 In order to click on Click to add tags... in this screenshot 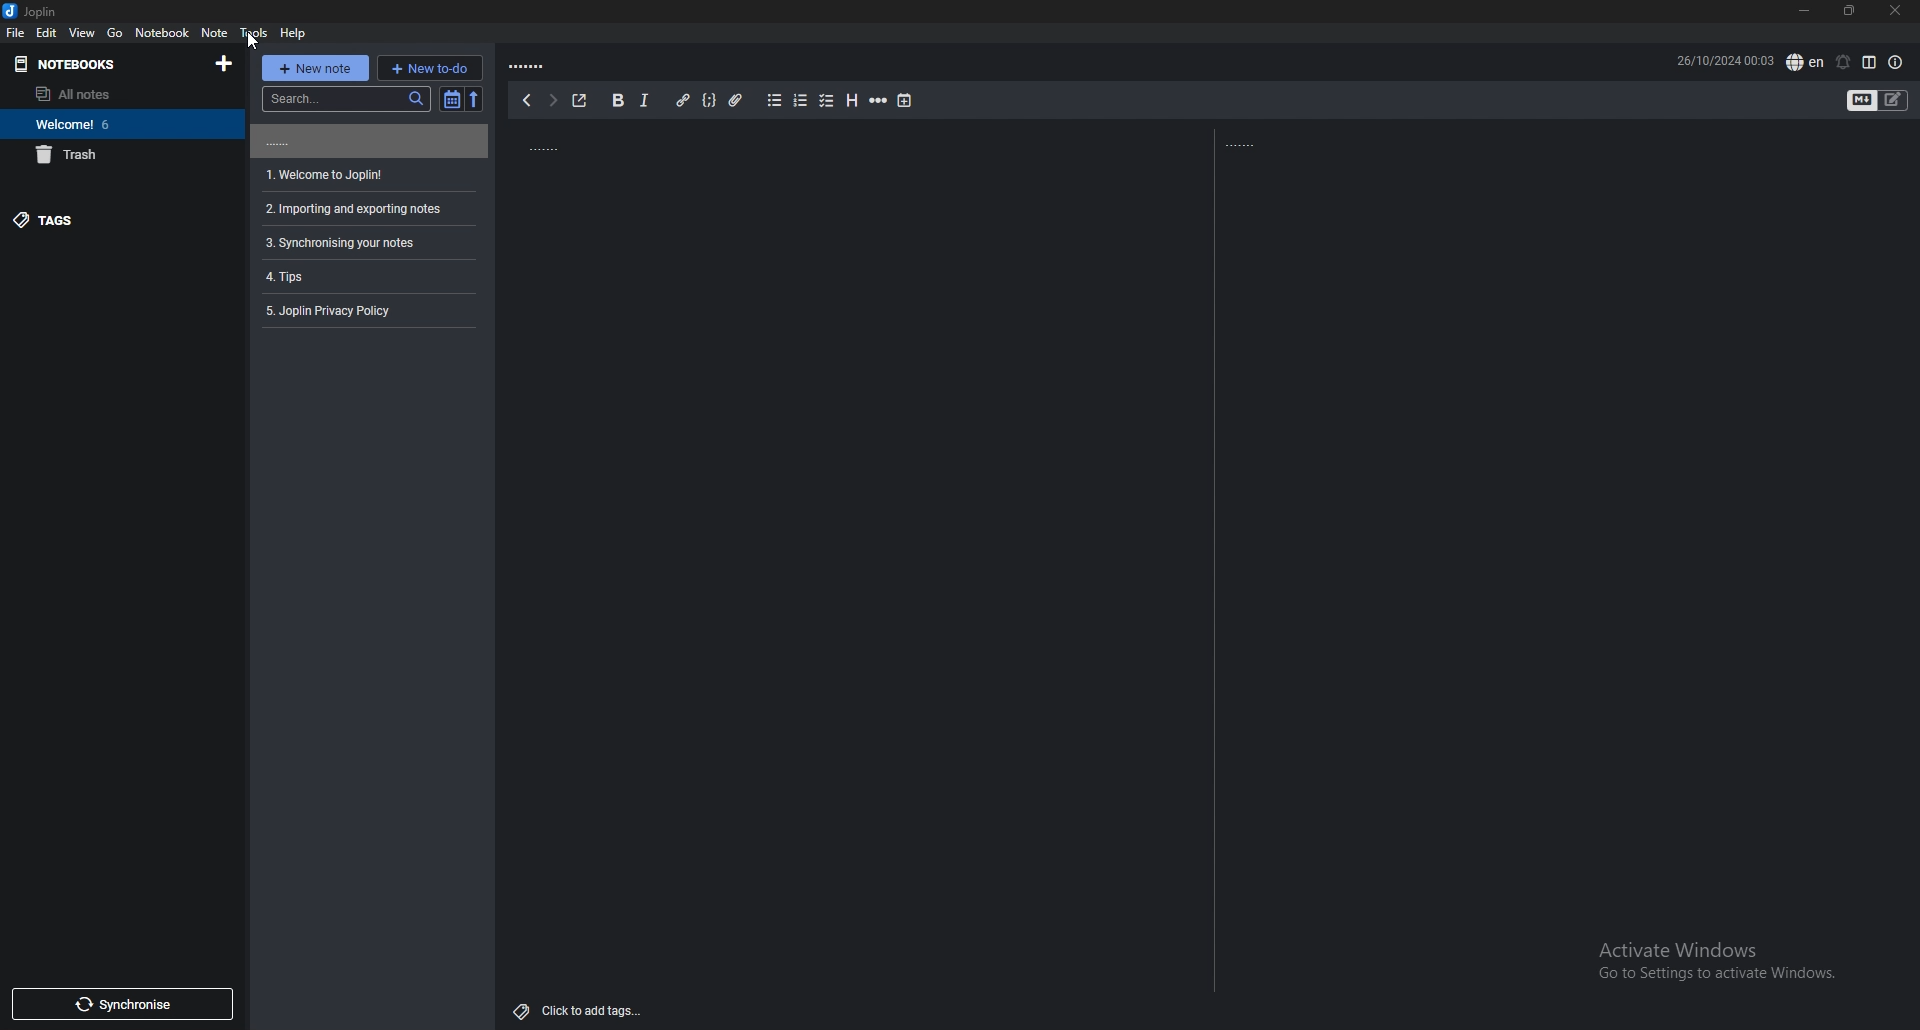, I will do `click(580, 1005)`.